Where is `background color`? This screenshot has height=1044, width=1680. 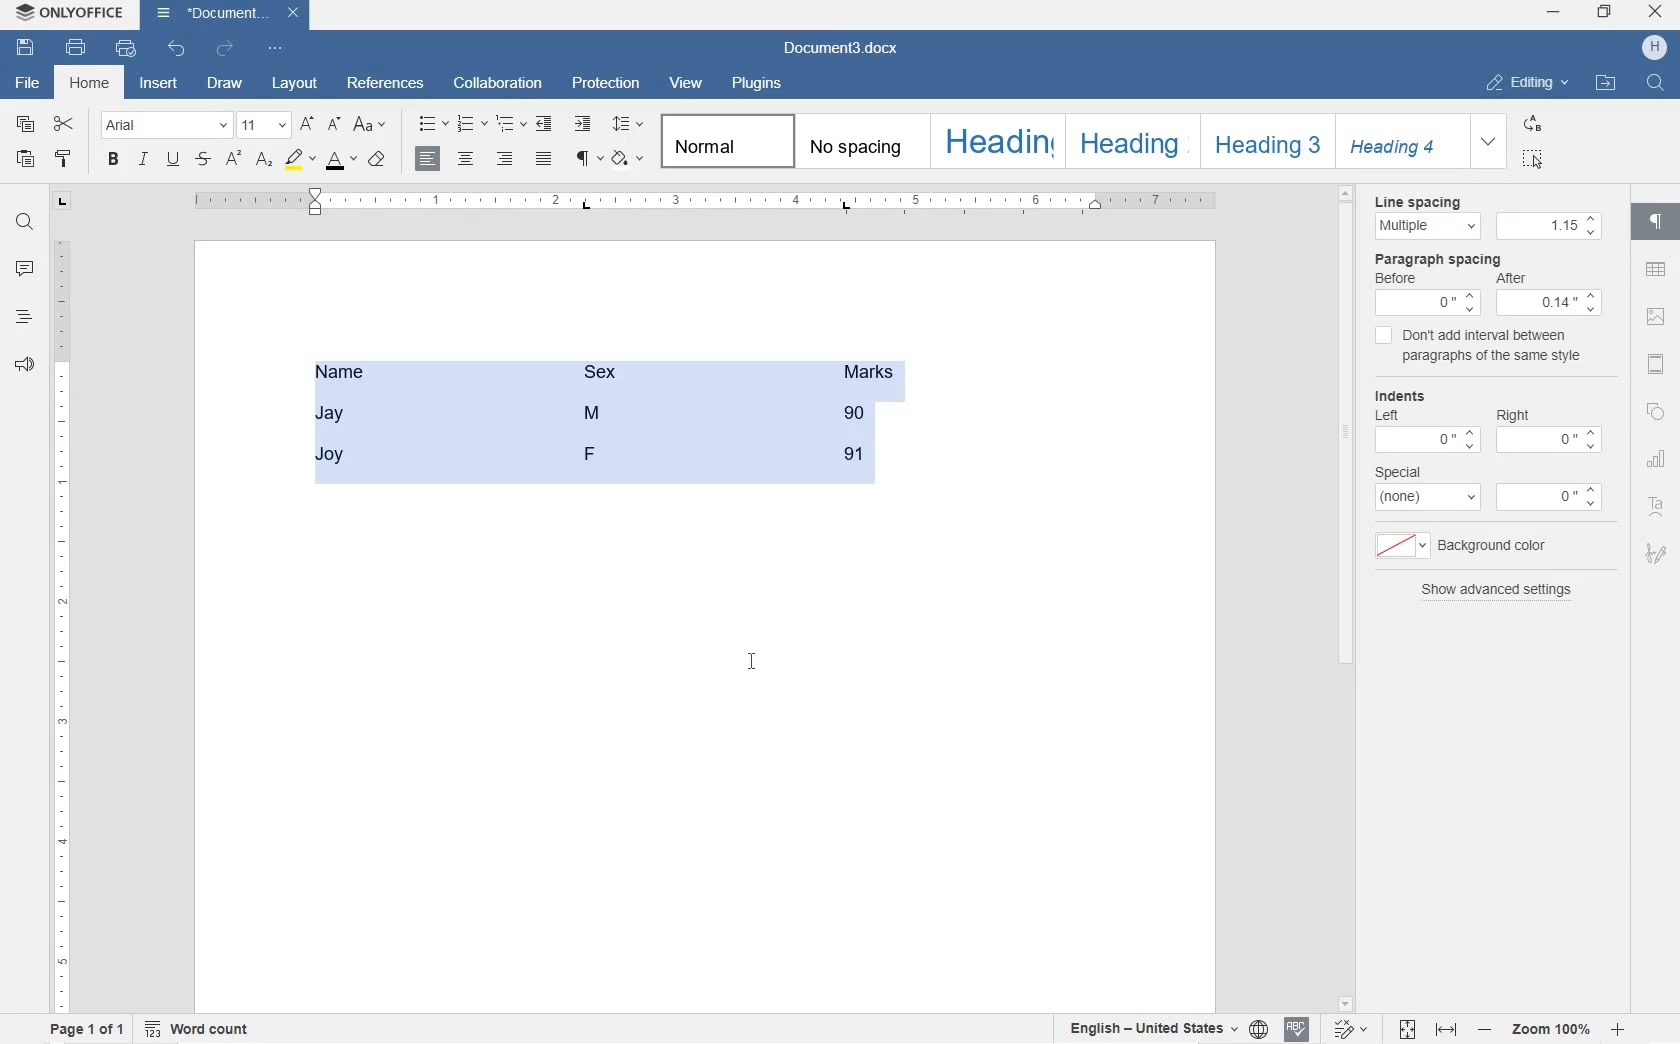
background color is located at coordinates (1483, 549).